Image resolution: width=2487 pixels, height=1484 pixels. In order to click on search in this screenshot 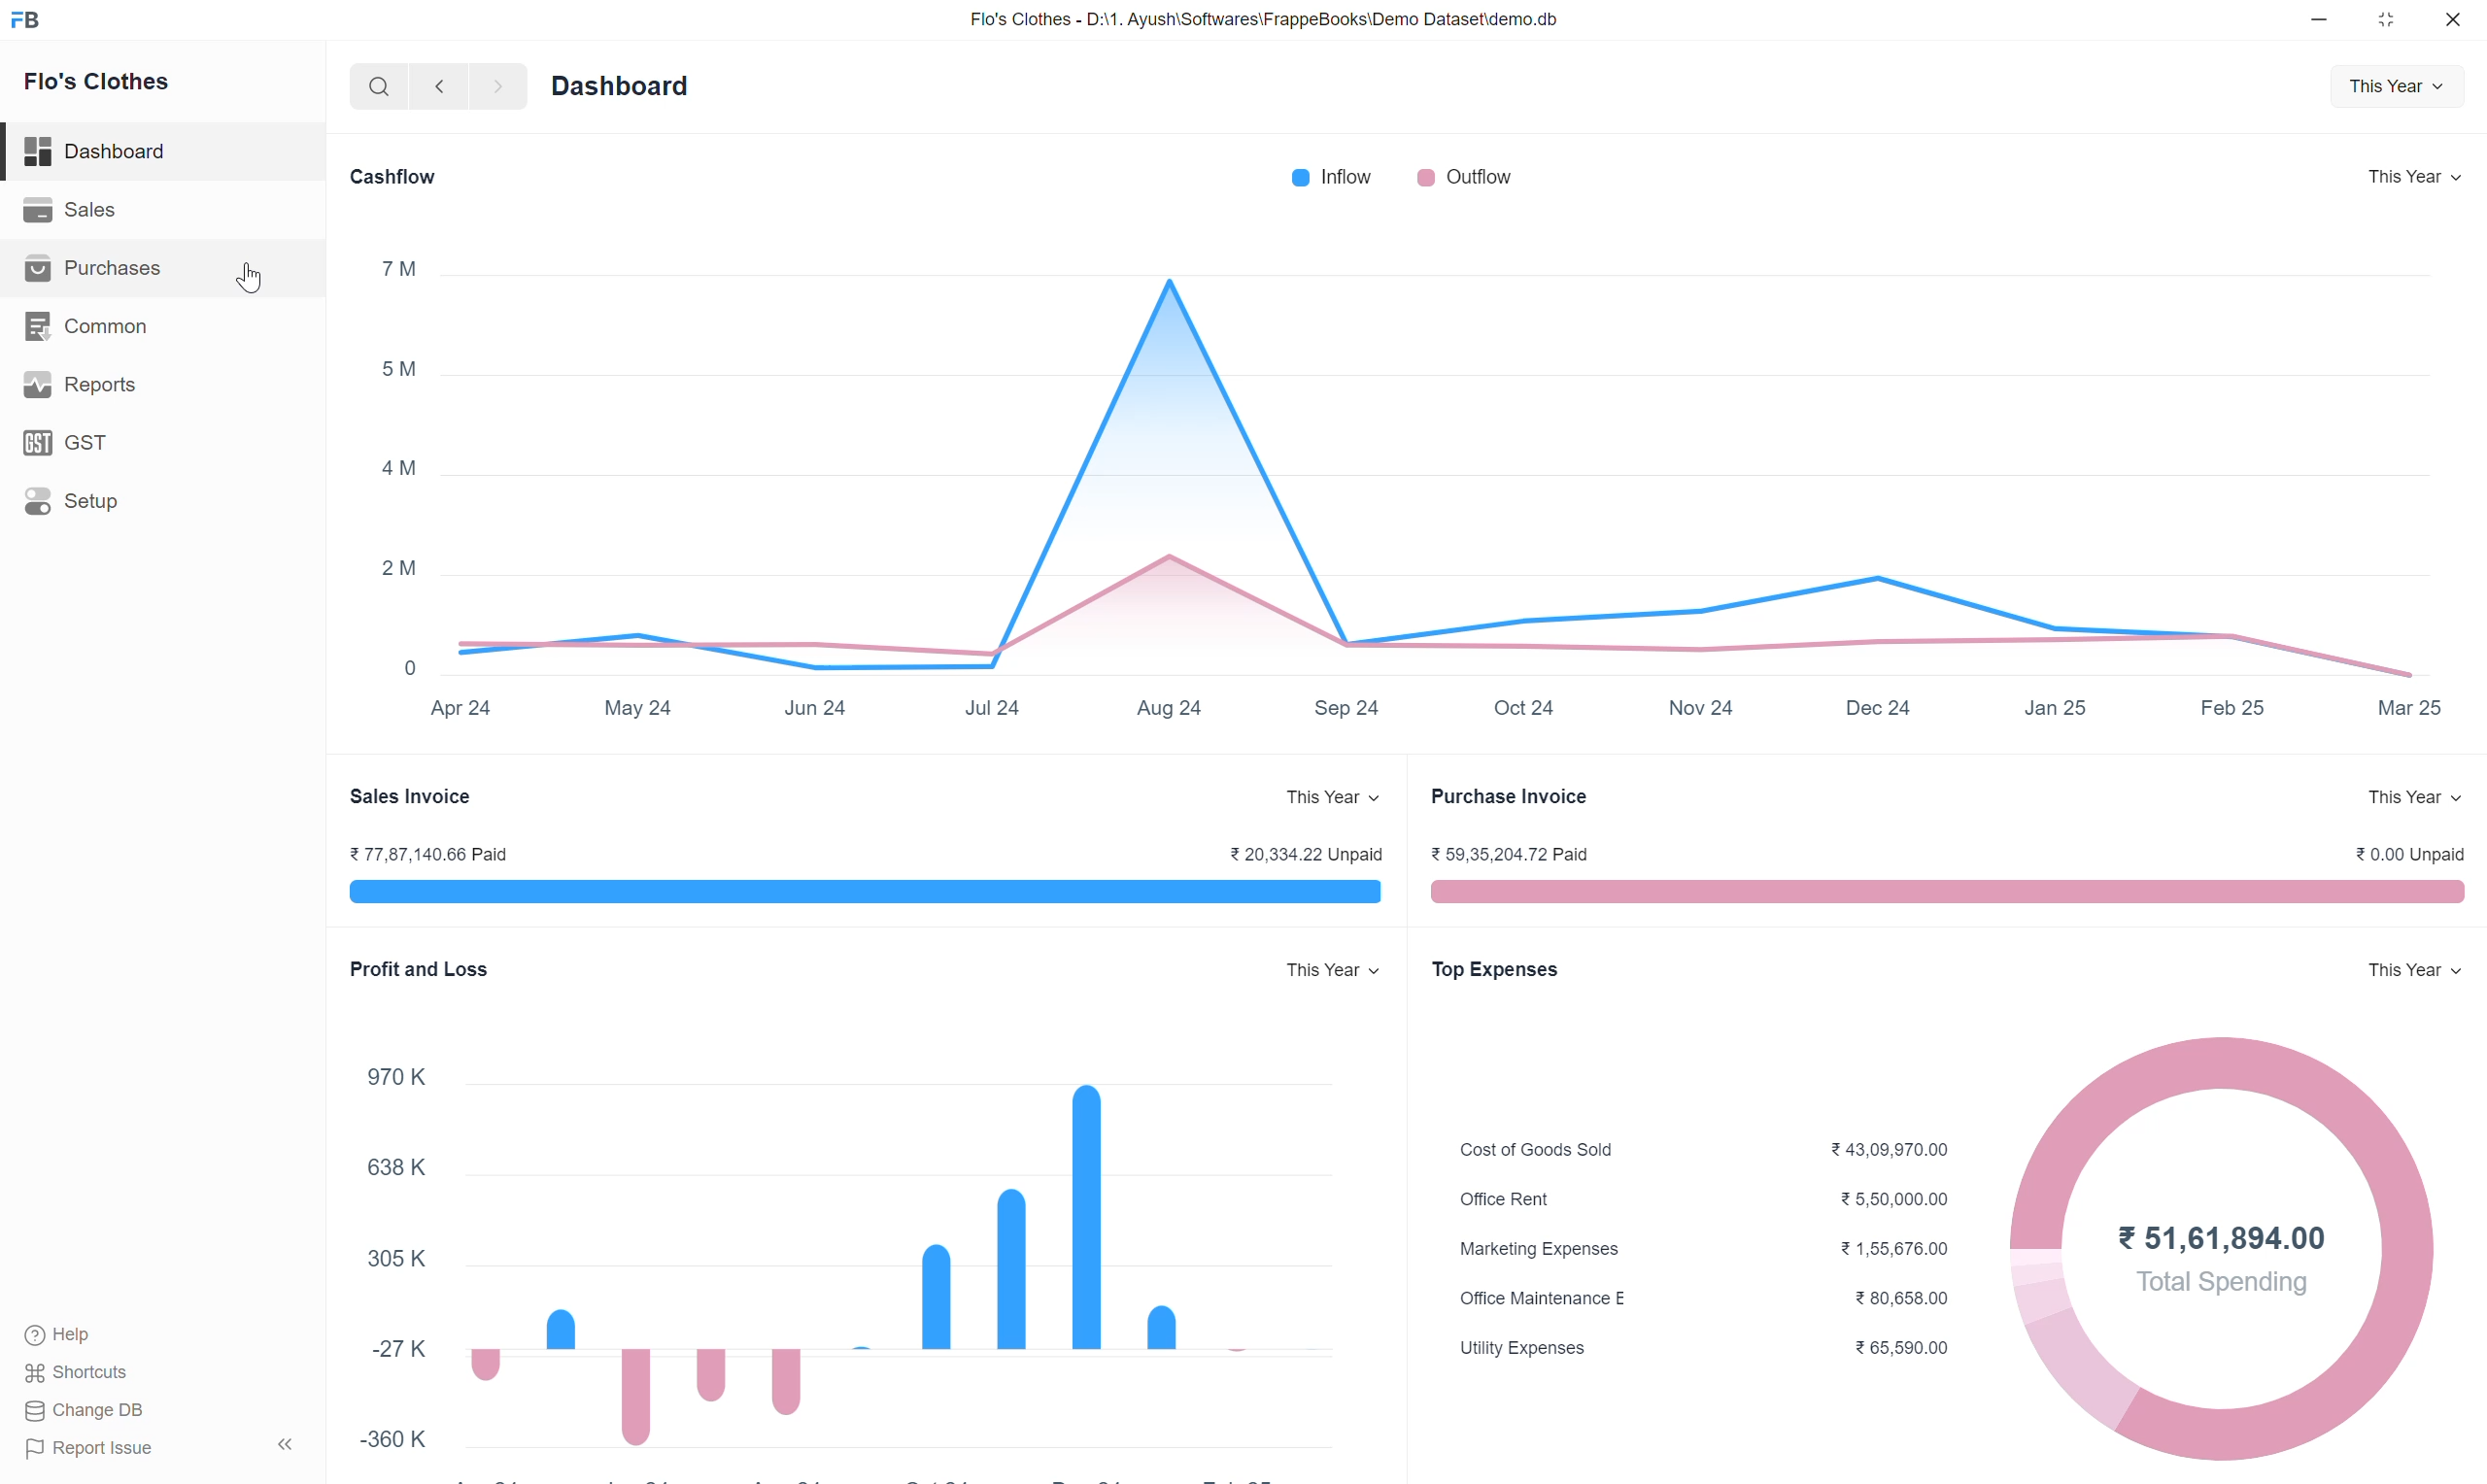, I will do `click(381, 88)`.